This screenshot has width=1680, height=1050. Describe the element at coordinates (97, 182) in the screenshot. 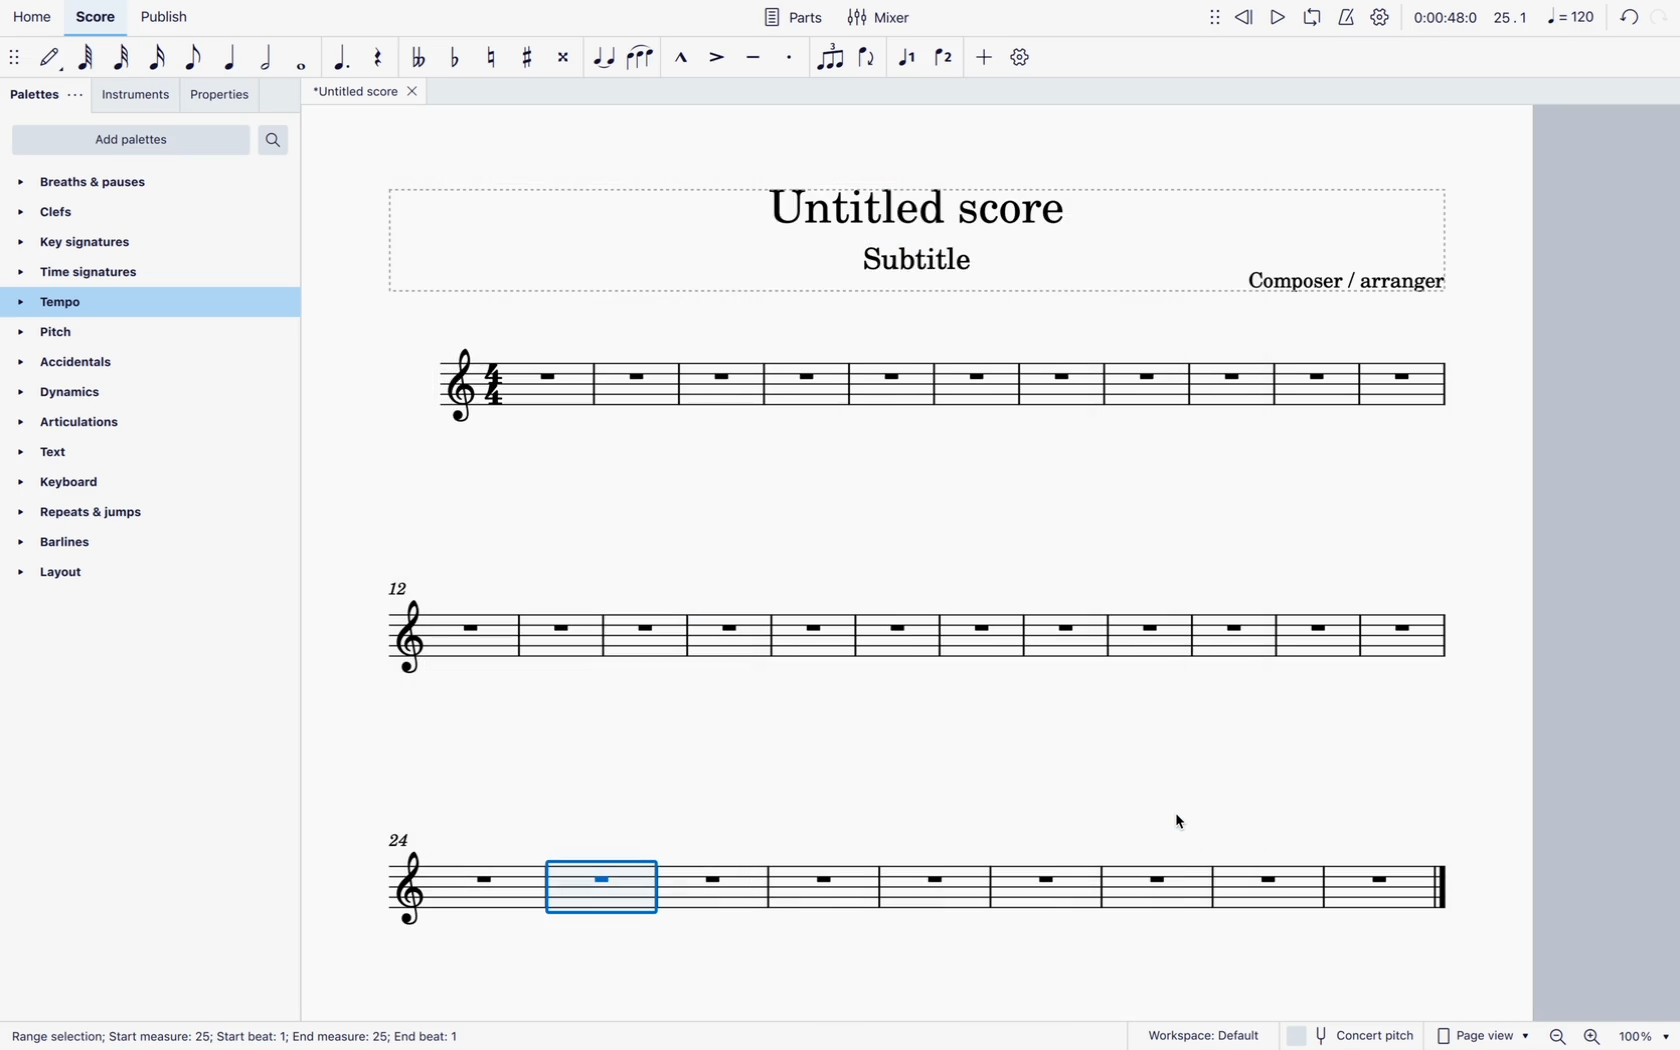

I see `breaths & pauses` at that location.